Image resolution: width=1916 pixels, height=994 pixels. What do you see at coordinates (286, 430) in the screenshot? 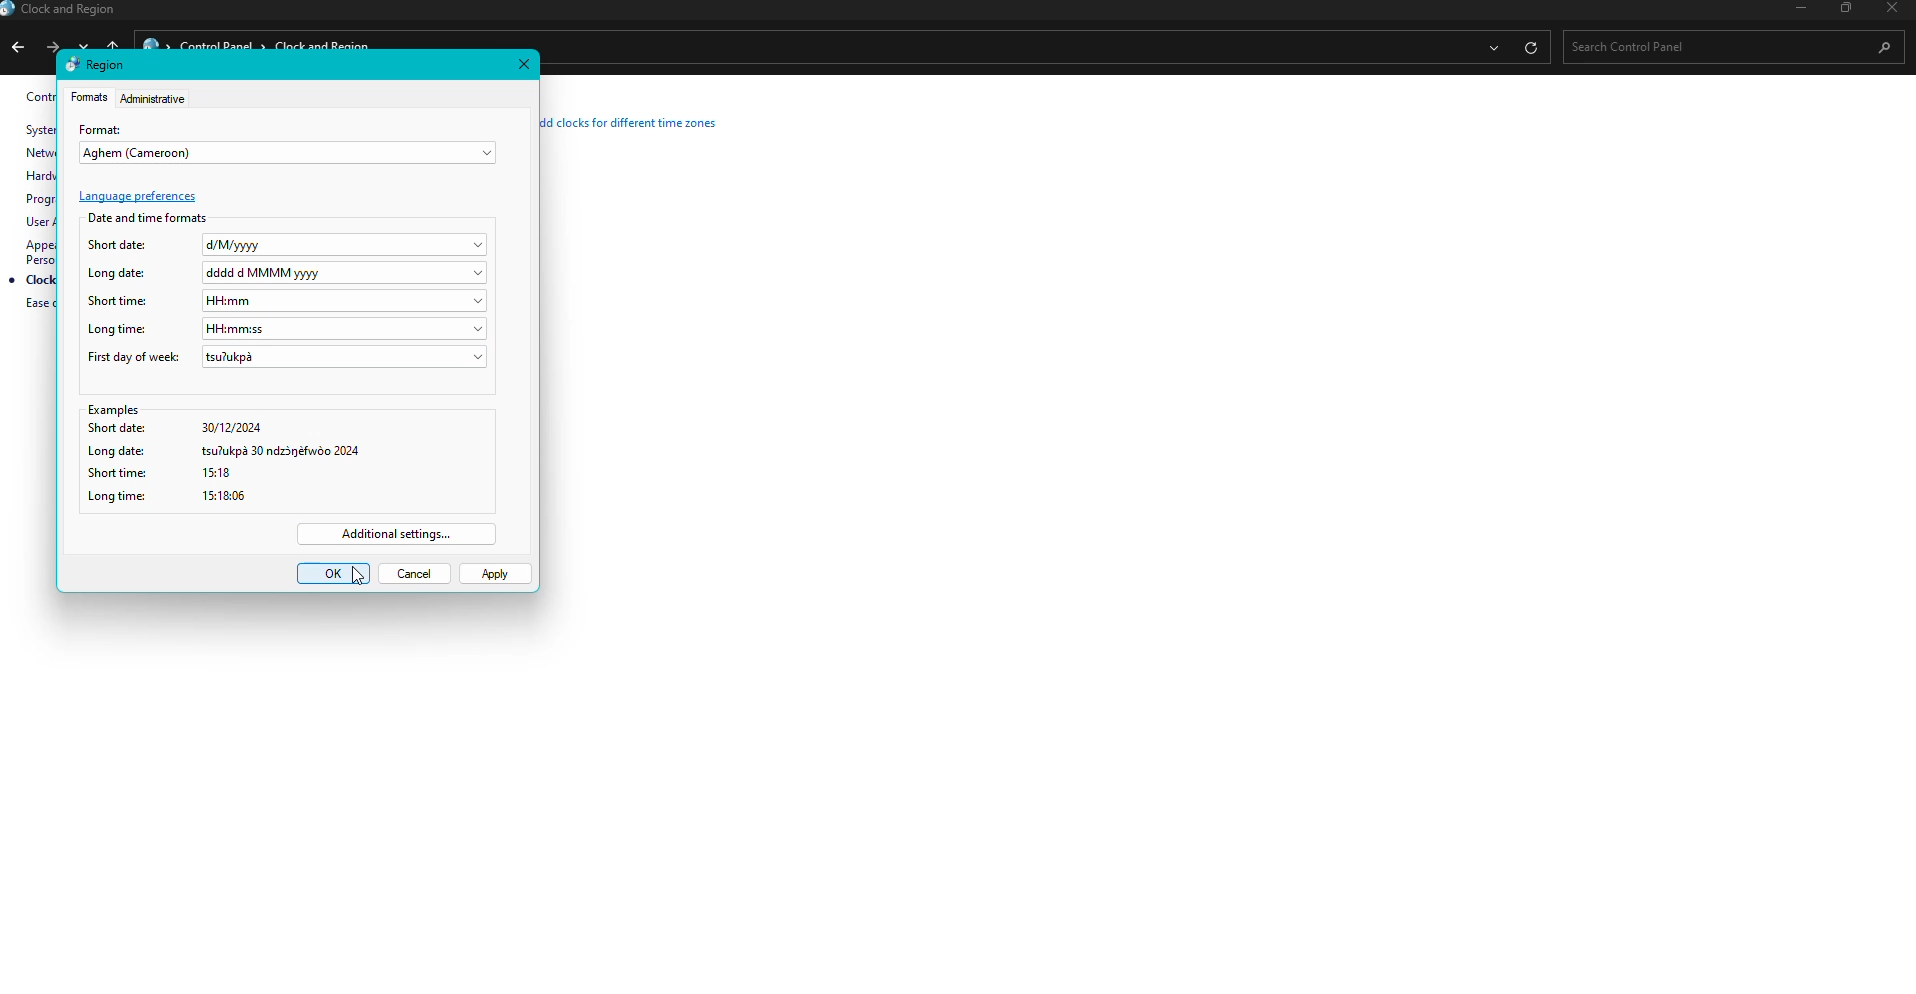
I see `short date` at bounding box center [286, 430].